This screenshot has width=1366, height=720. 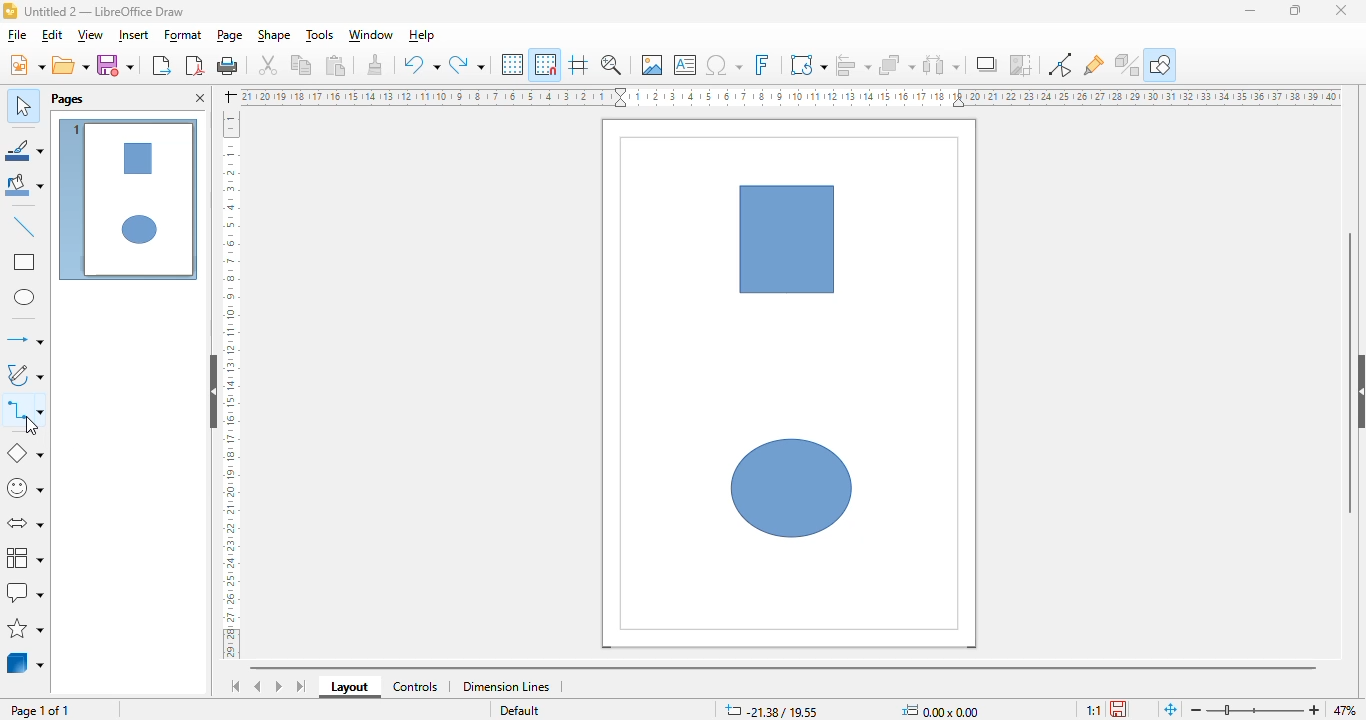 What do you see at coordinates (371, 35) in the screenshot?
I see `window` at bounding box center [371, 35].